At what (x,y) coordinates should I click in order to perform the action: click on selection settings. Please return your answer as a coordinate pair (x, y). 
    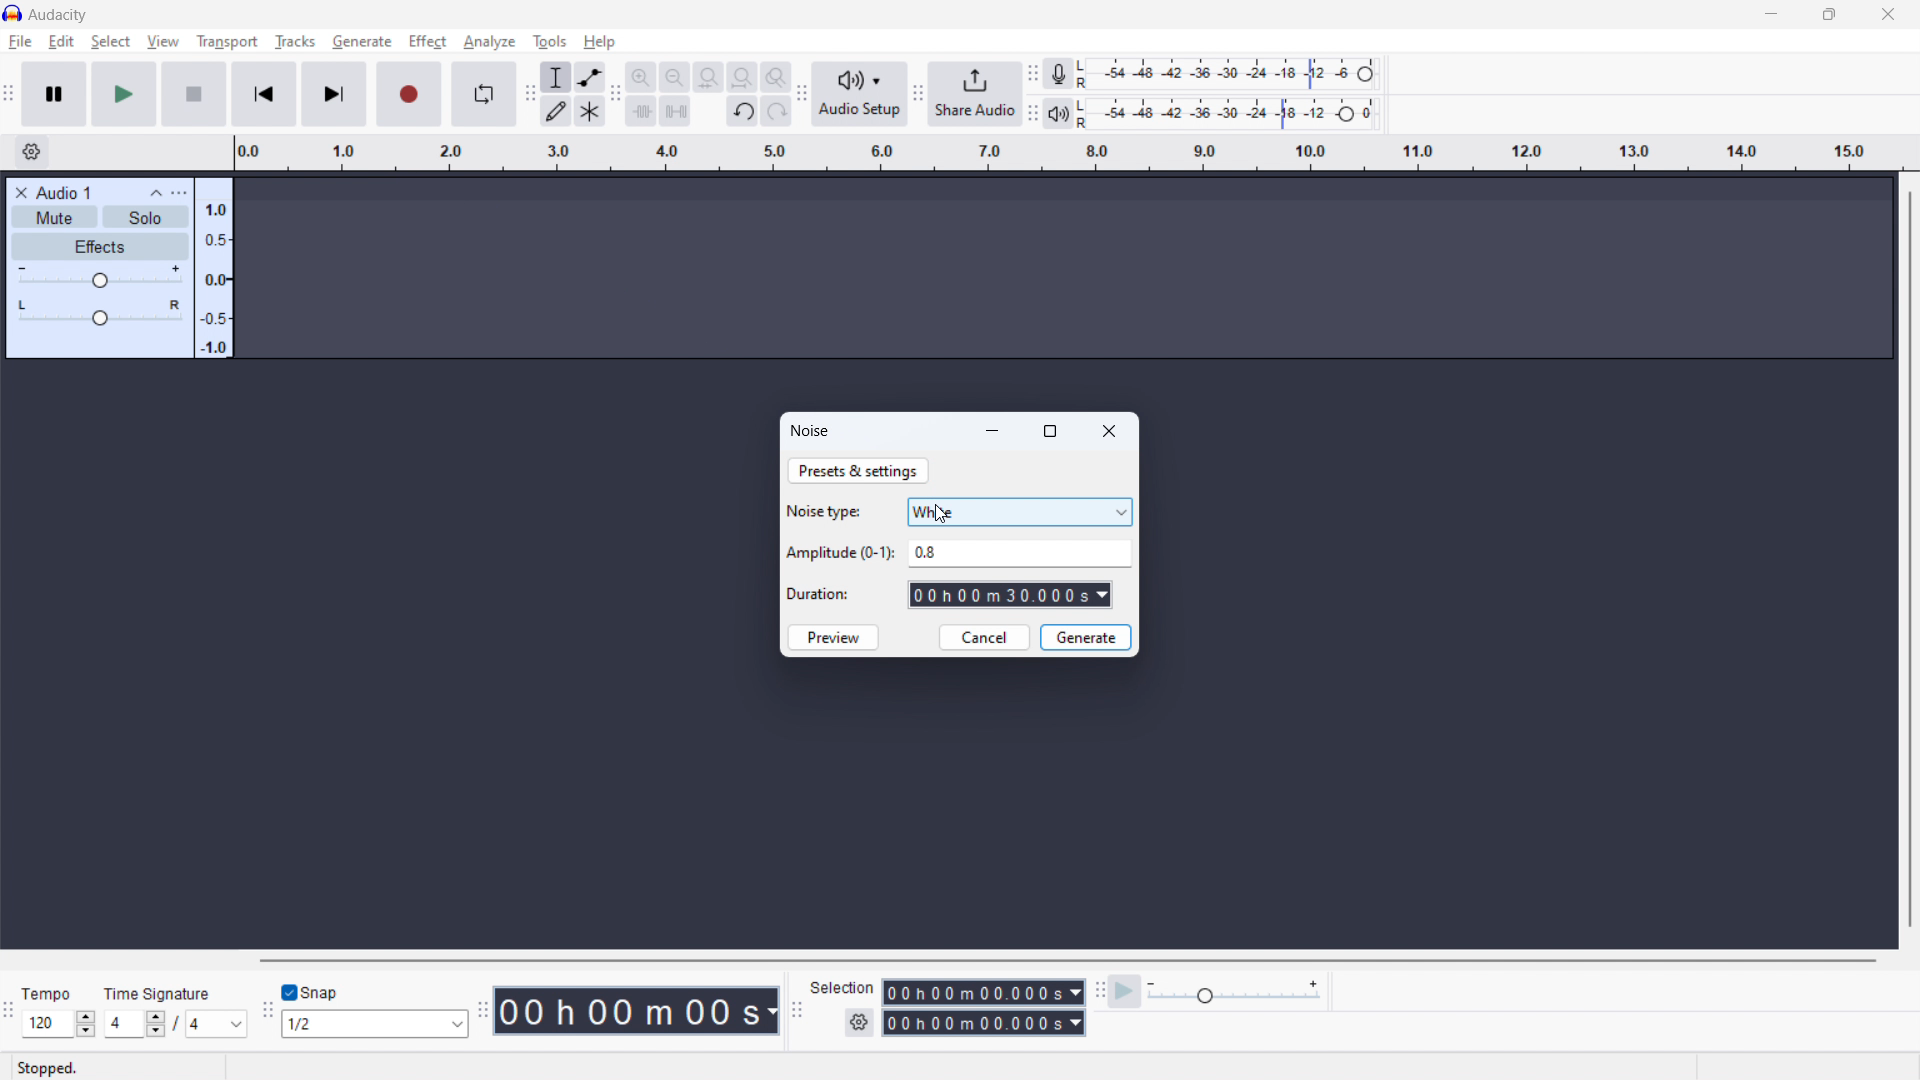
    Looking at the image, I should click on (859, 1023).